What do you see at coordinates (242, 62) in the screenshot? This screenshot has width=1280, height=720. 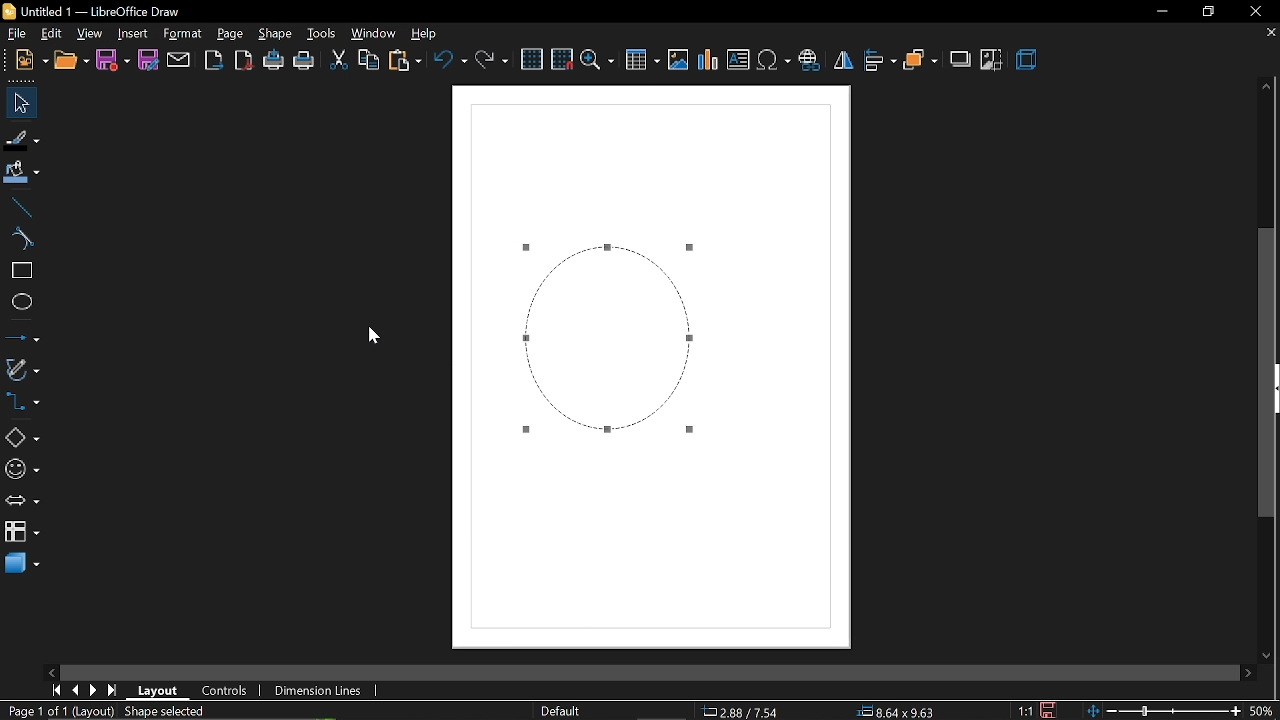 I see `export as` at bounding box center [242, 62].